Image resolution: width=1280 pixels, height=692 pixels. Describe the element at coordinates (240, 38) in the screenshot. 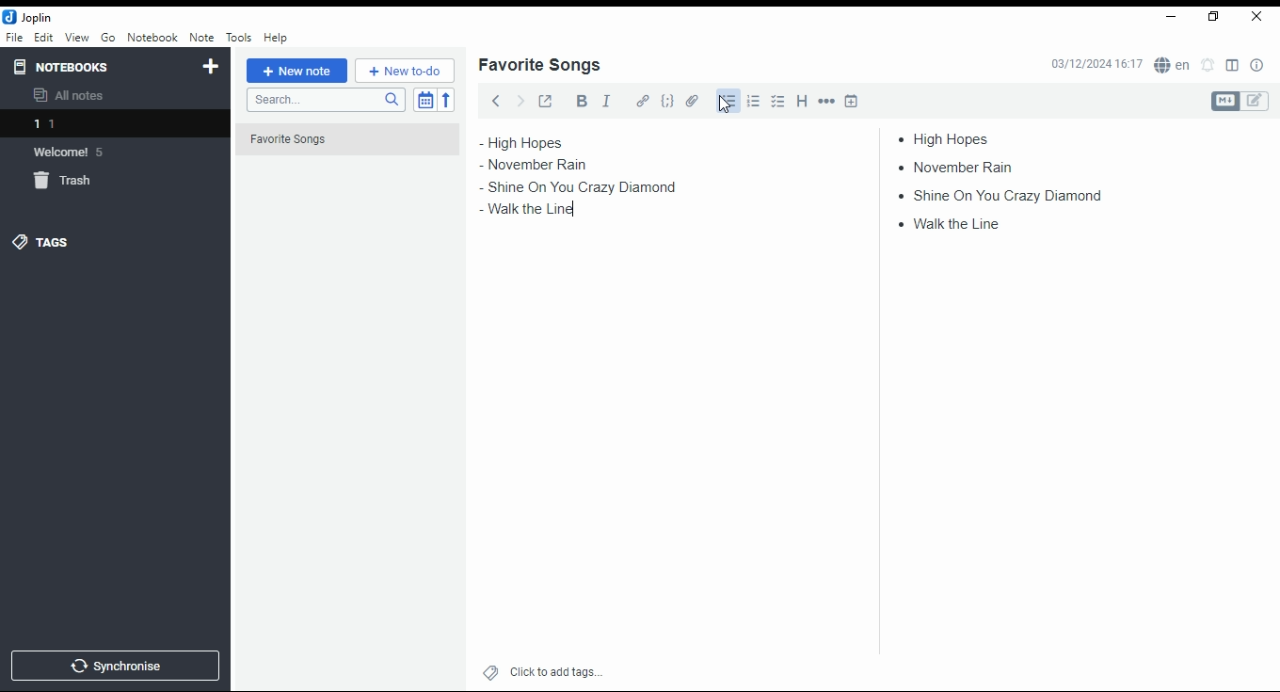

I see `tools` at that location.